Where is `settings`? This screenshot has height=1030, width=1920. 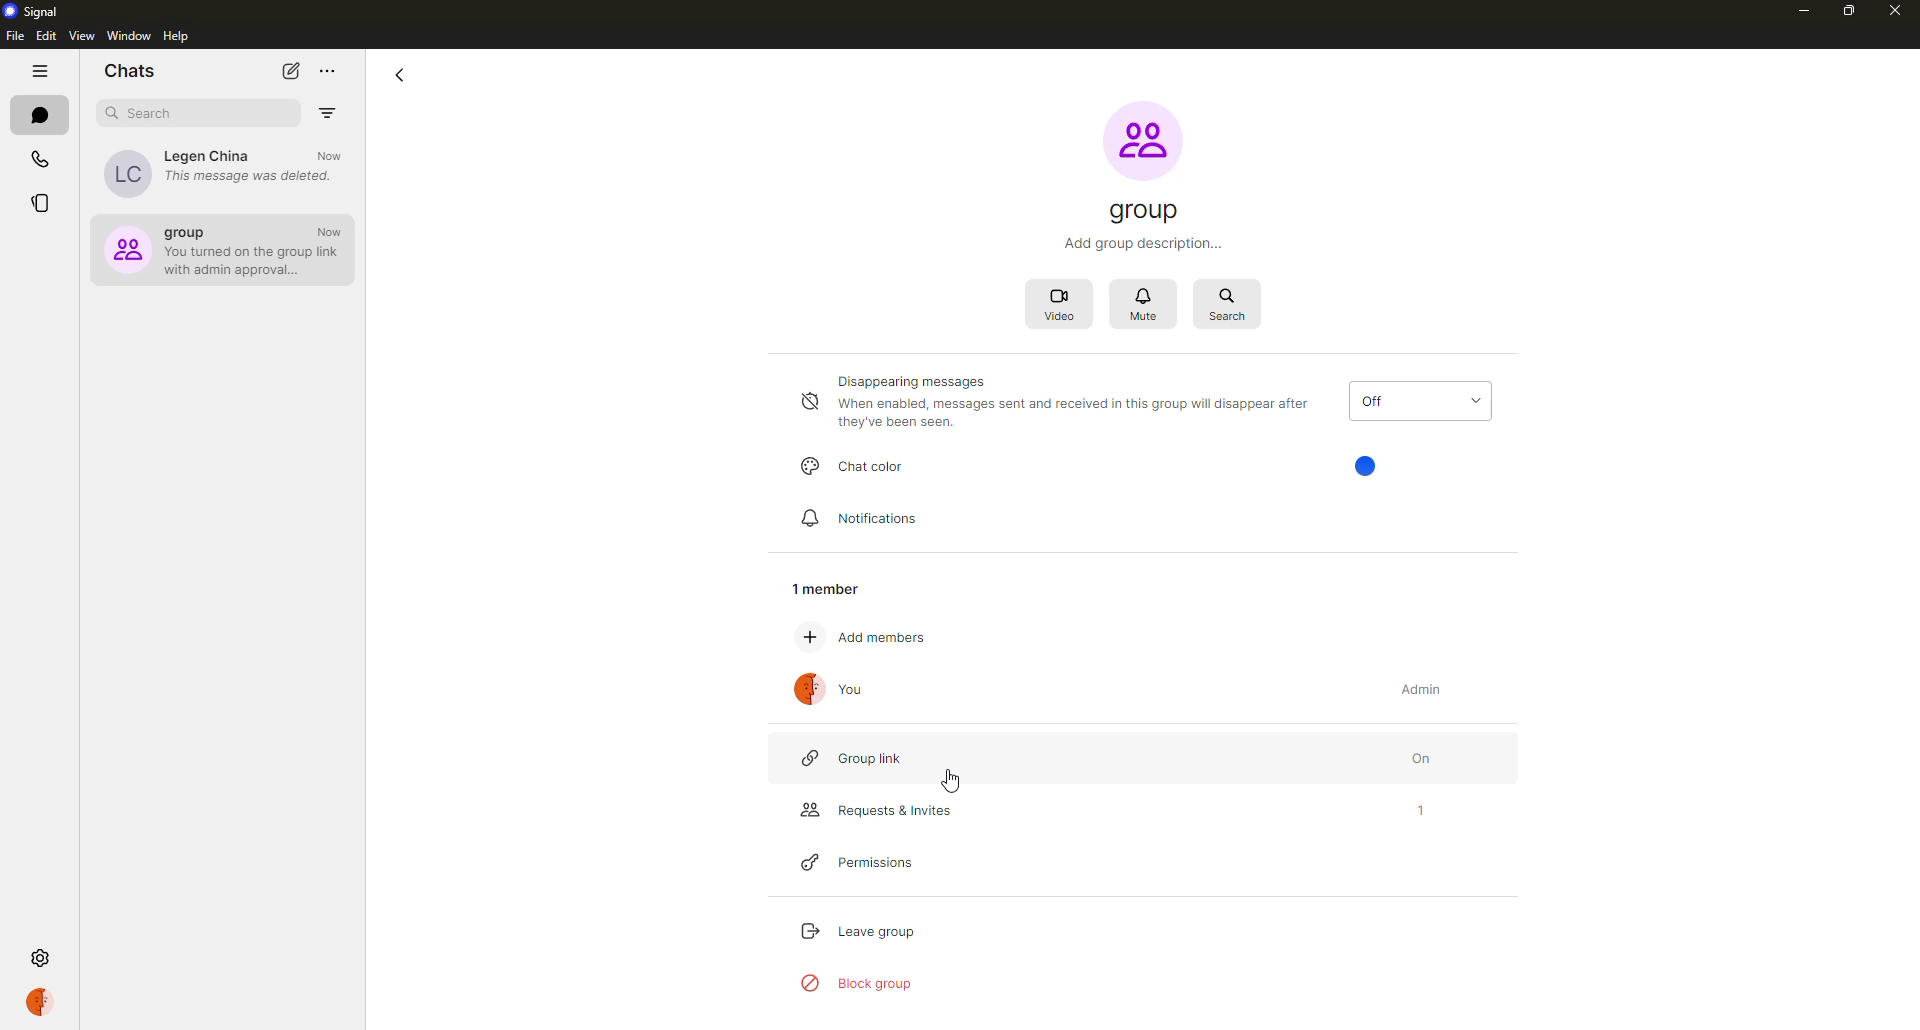 settings is located at coordinates (42, 957).